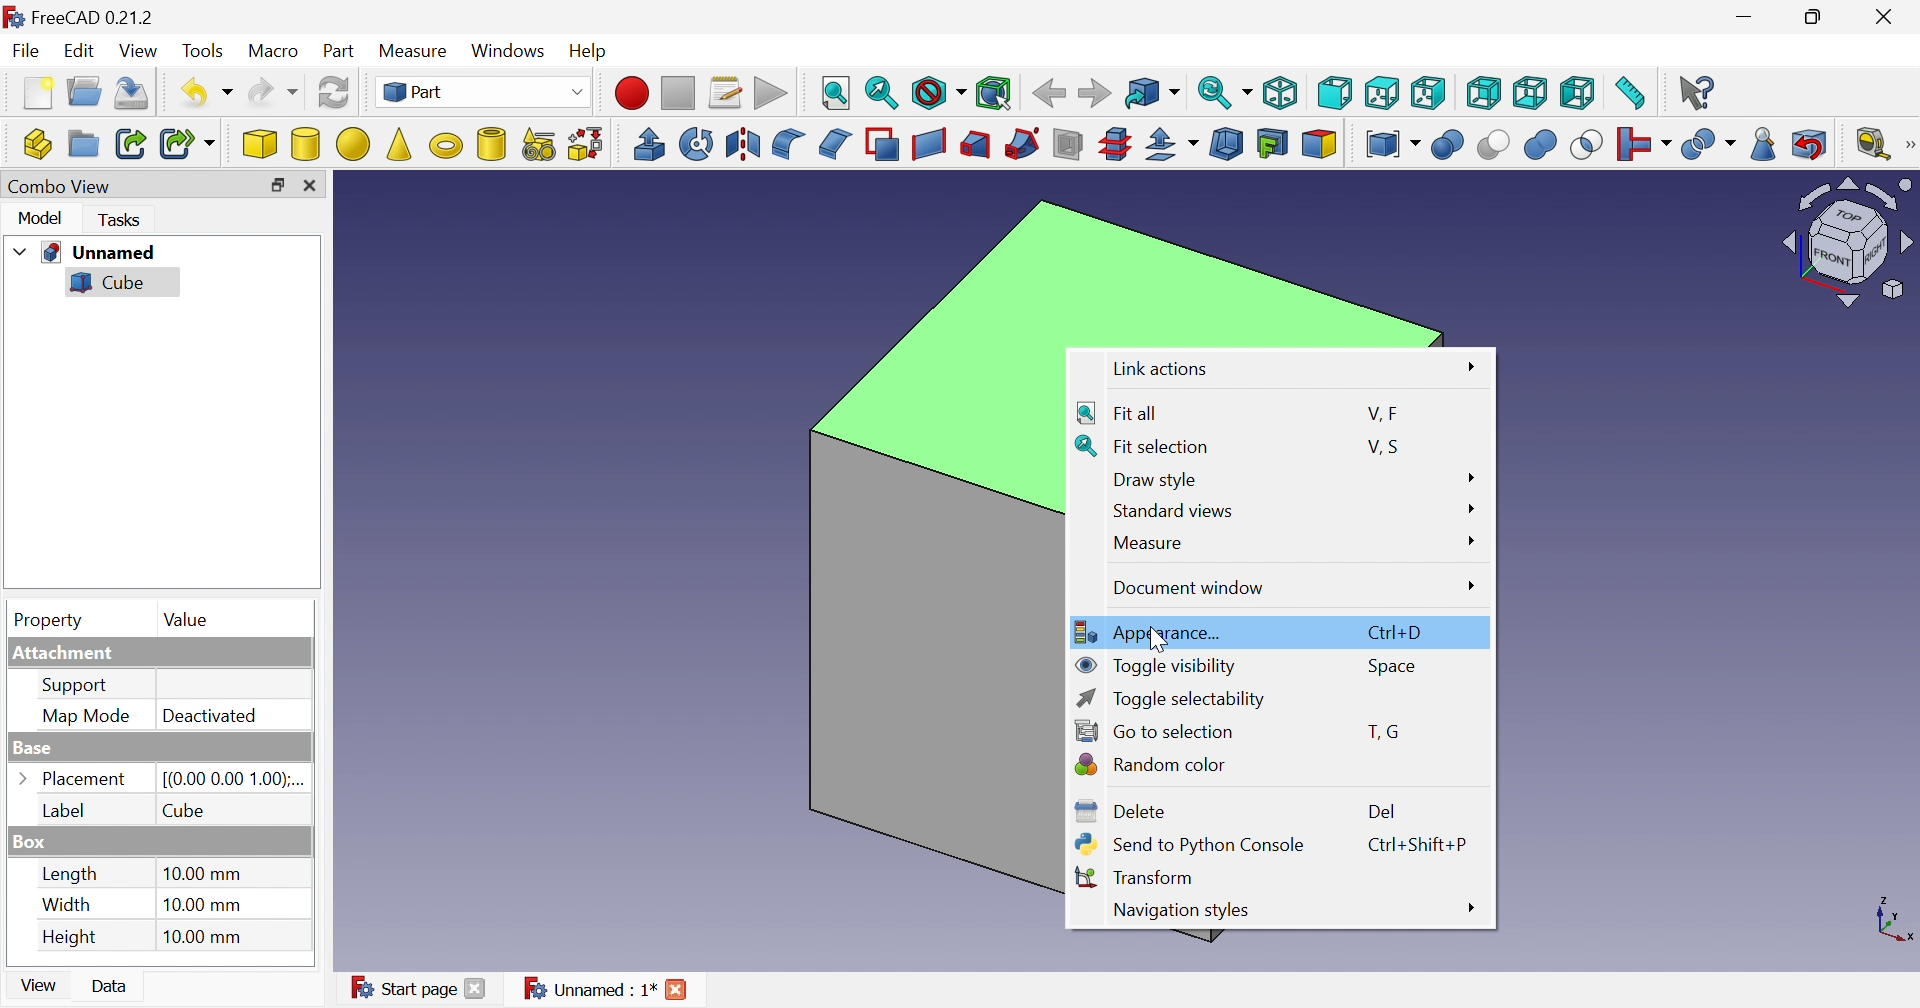 This screenshot has height=1008, width=1920. I want to click on Label, so click(65, 809).